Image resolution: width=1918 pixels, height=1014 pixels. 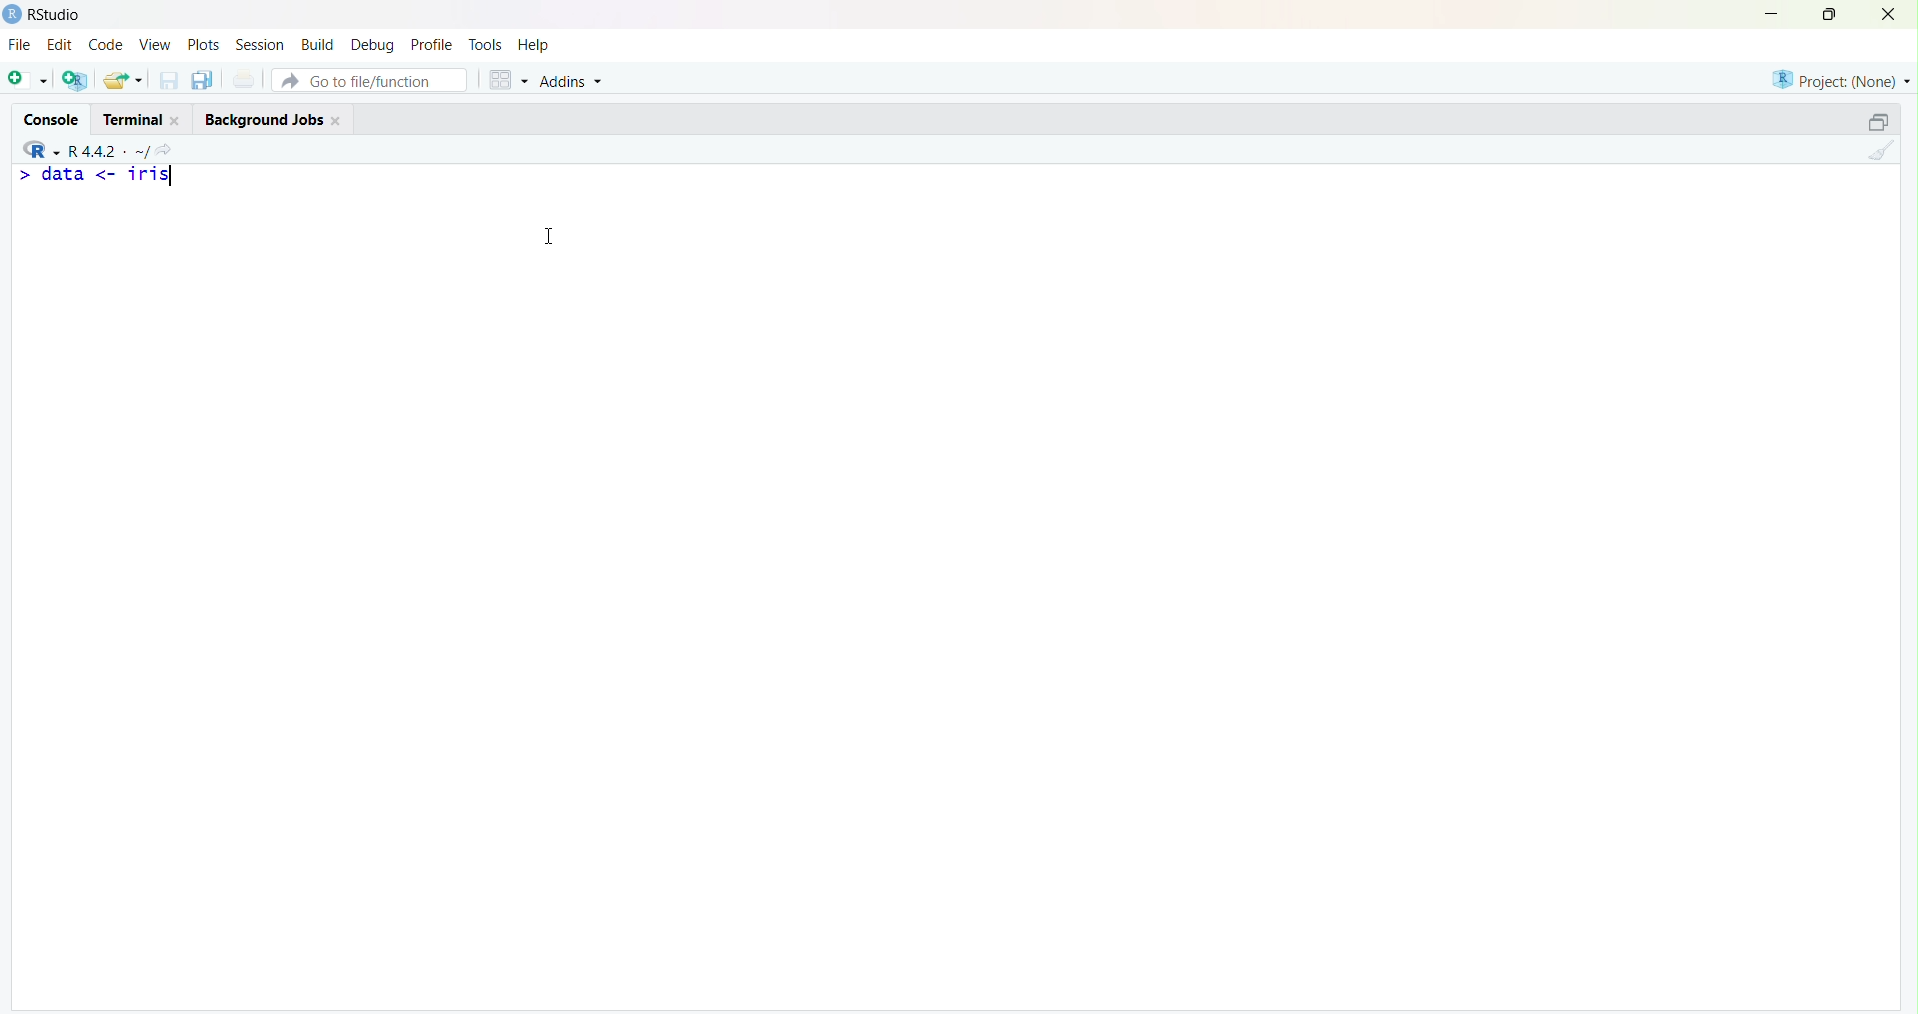 I want to click on Workspace panes, so click(x=504, y=77).